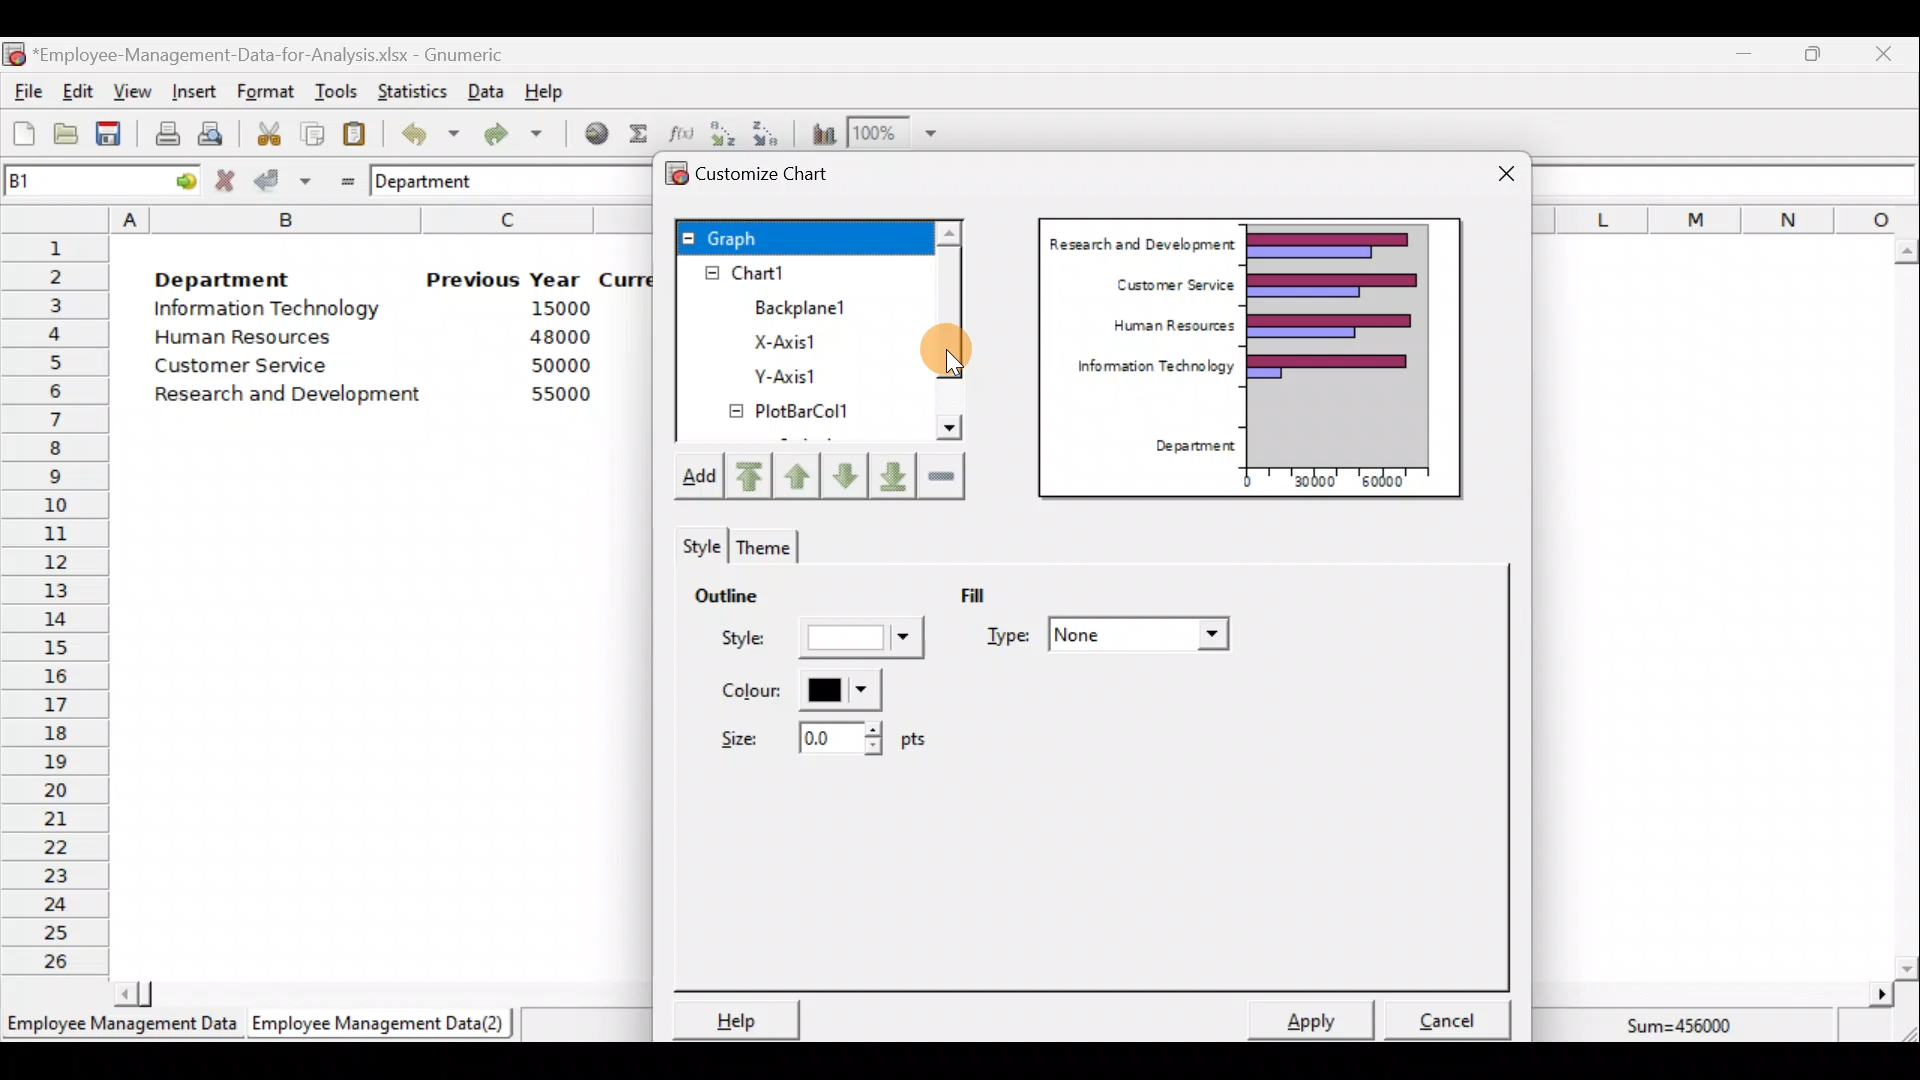 This screenshot has height=1080, width=1920. I want to click on Customer Service, so click(1170, 282).